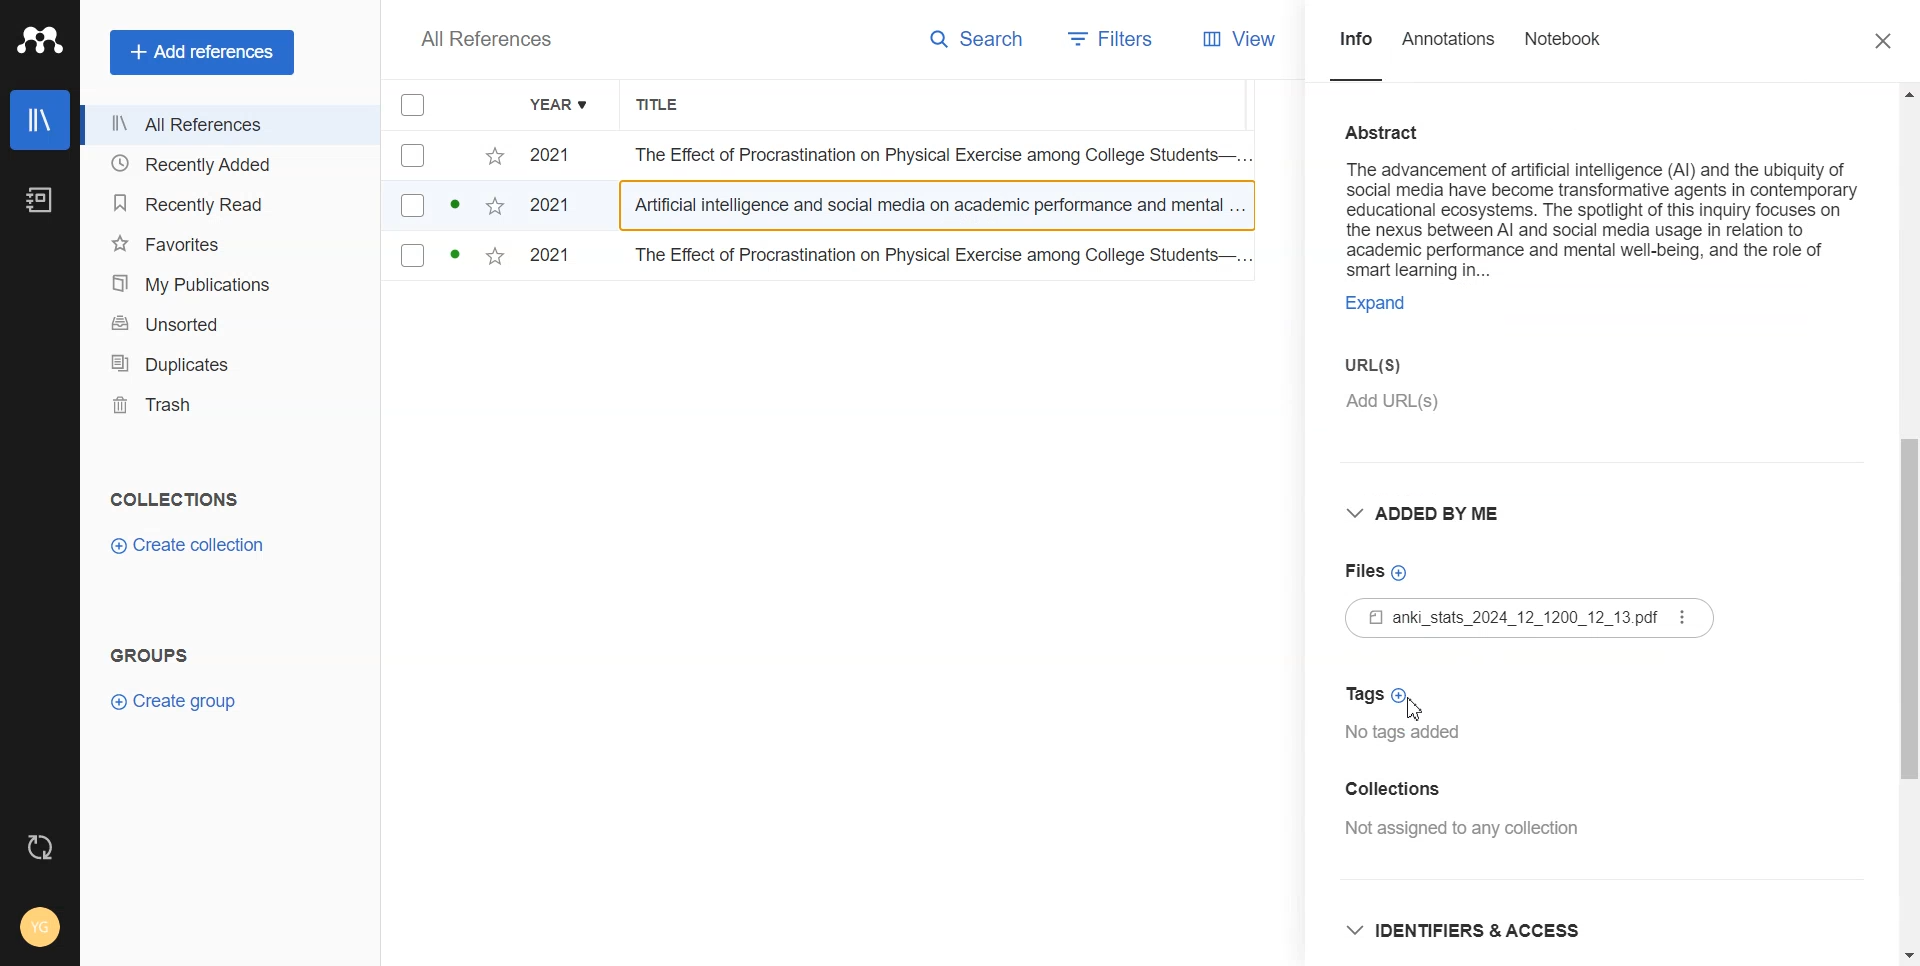  I want to click on File, so click(1528, 619).